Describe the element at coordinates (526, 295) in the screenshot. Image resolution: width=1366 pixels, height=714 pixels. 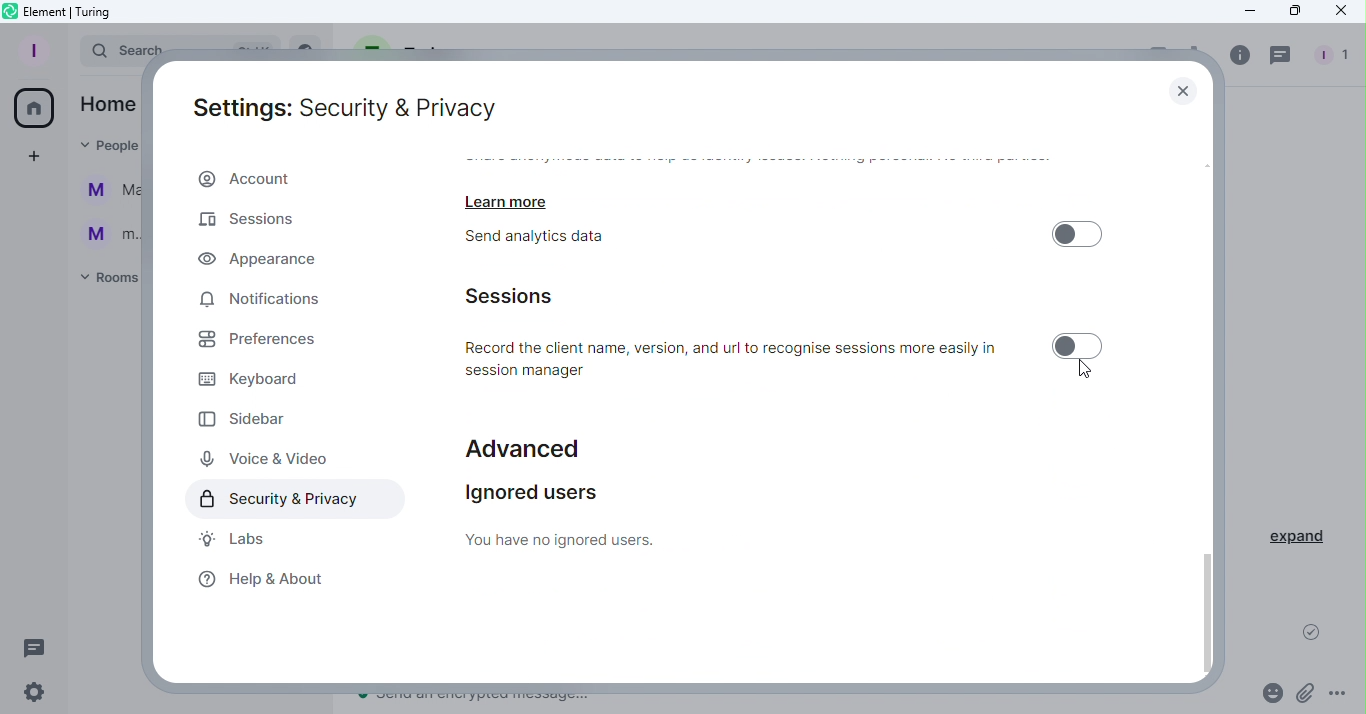
I see `Sessions` at that location.